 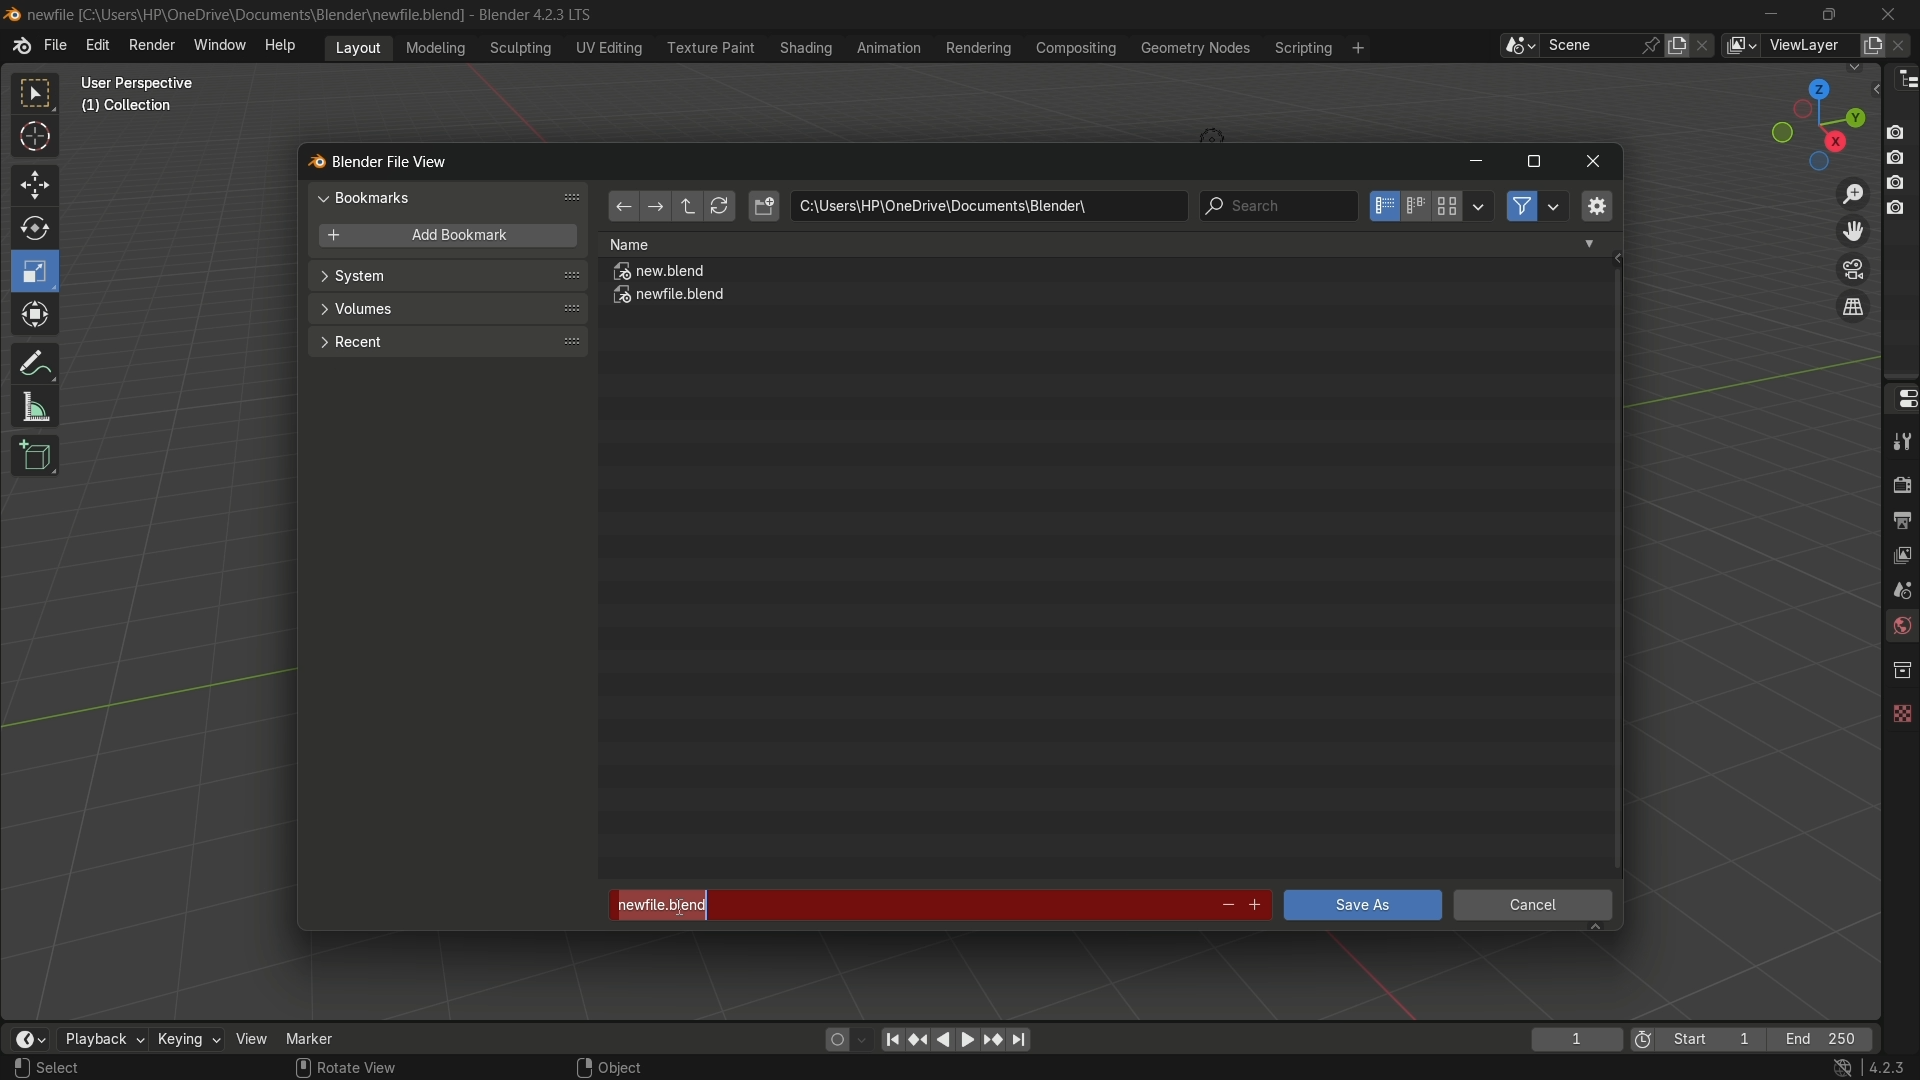 What do you see at coordinates (1822, 1040) in the screenshot?
I see `final frame of the playback` at bounding box center [1822, 1040].